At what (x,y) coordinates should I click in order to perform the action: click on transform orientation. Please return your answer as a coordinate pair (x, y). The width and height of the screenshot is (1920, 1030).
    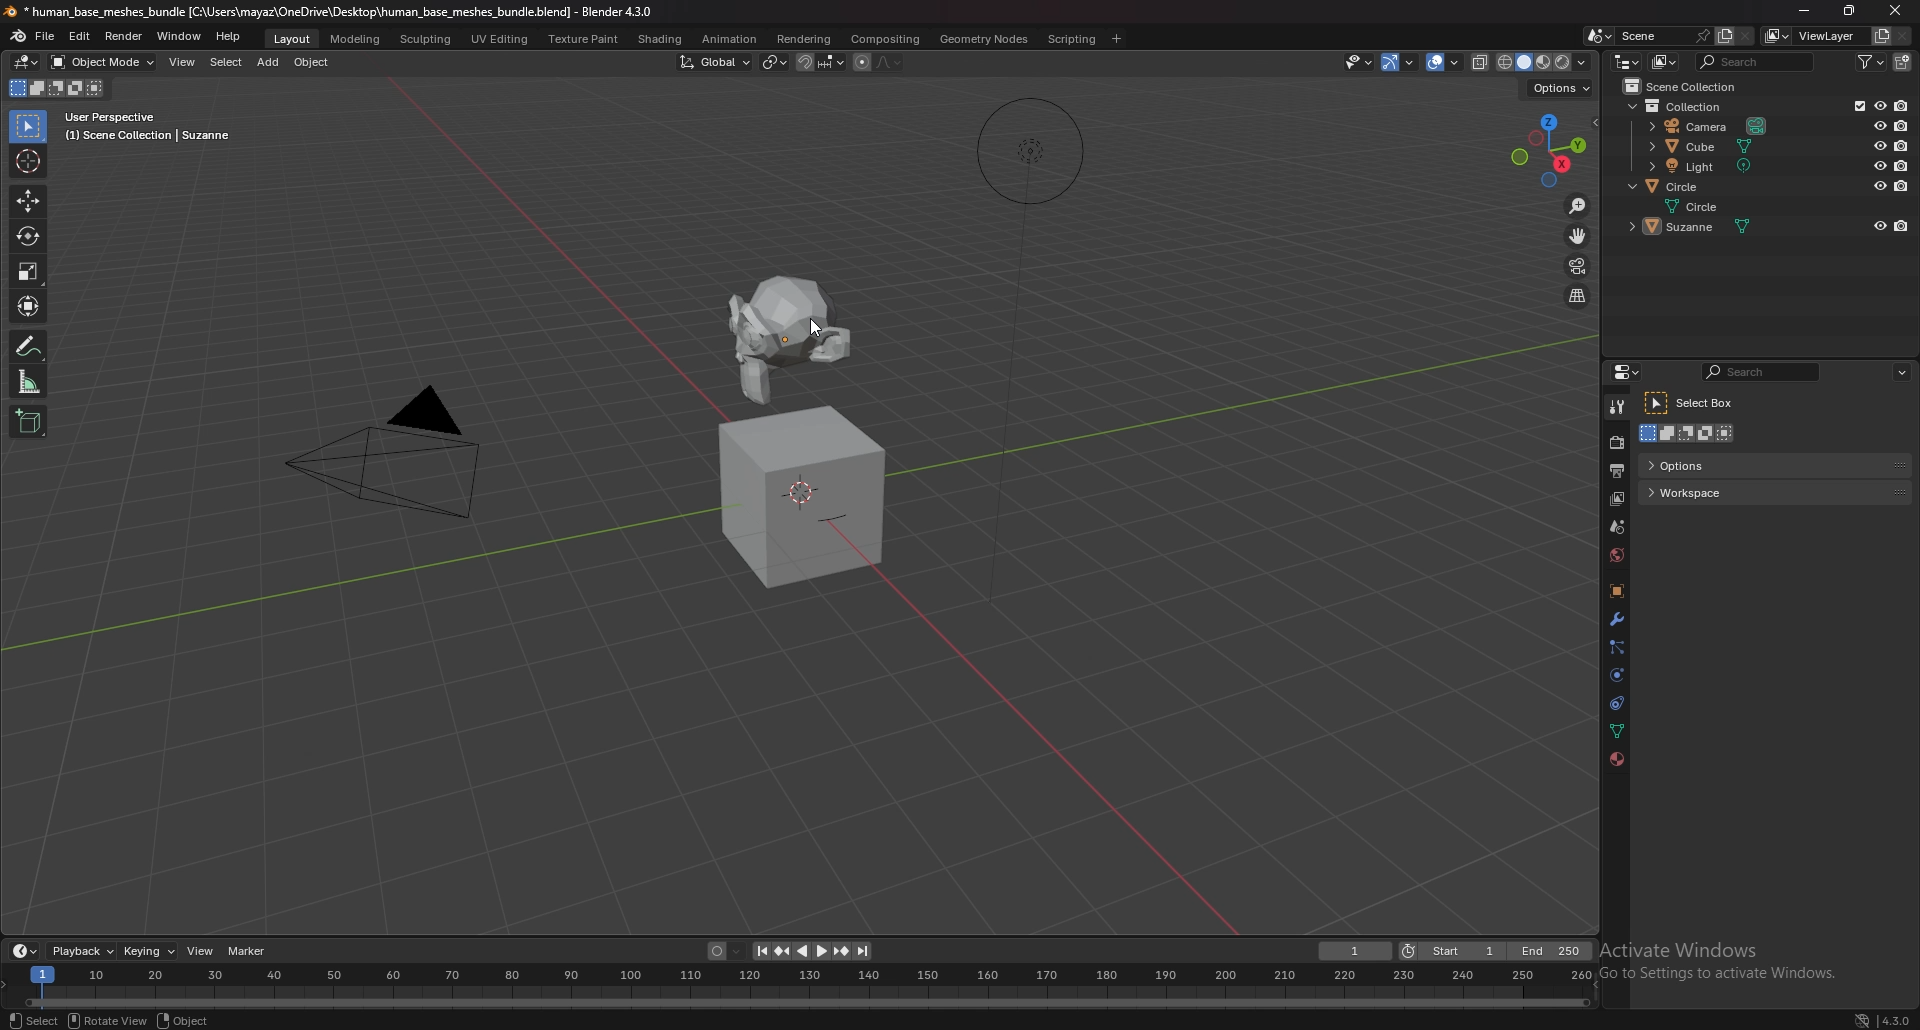
    Looking at the image, I should click on (715, 61).